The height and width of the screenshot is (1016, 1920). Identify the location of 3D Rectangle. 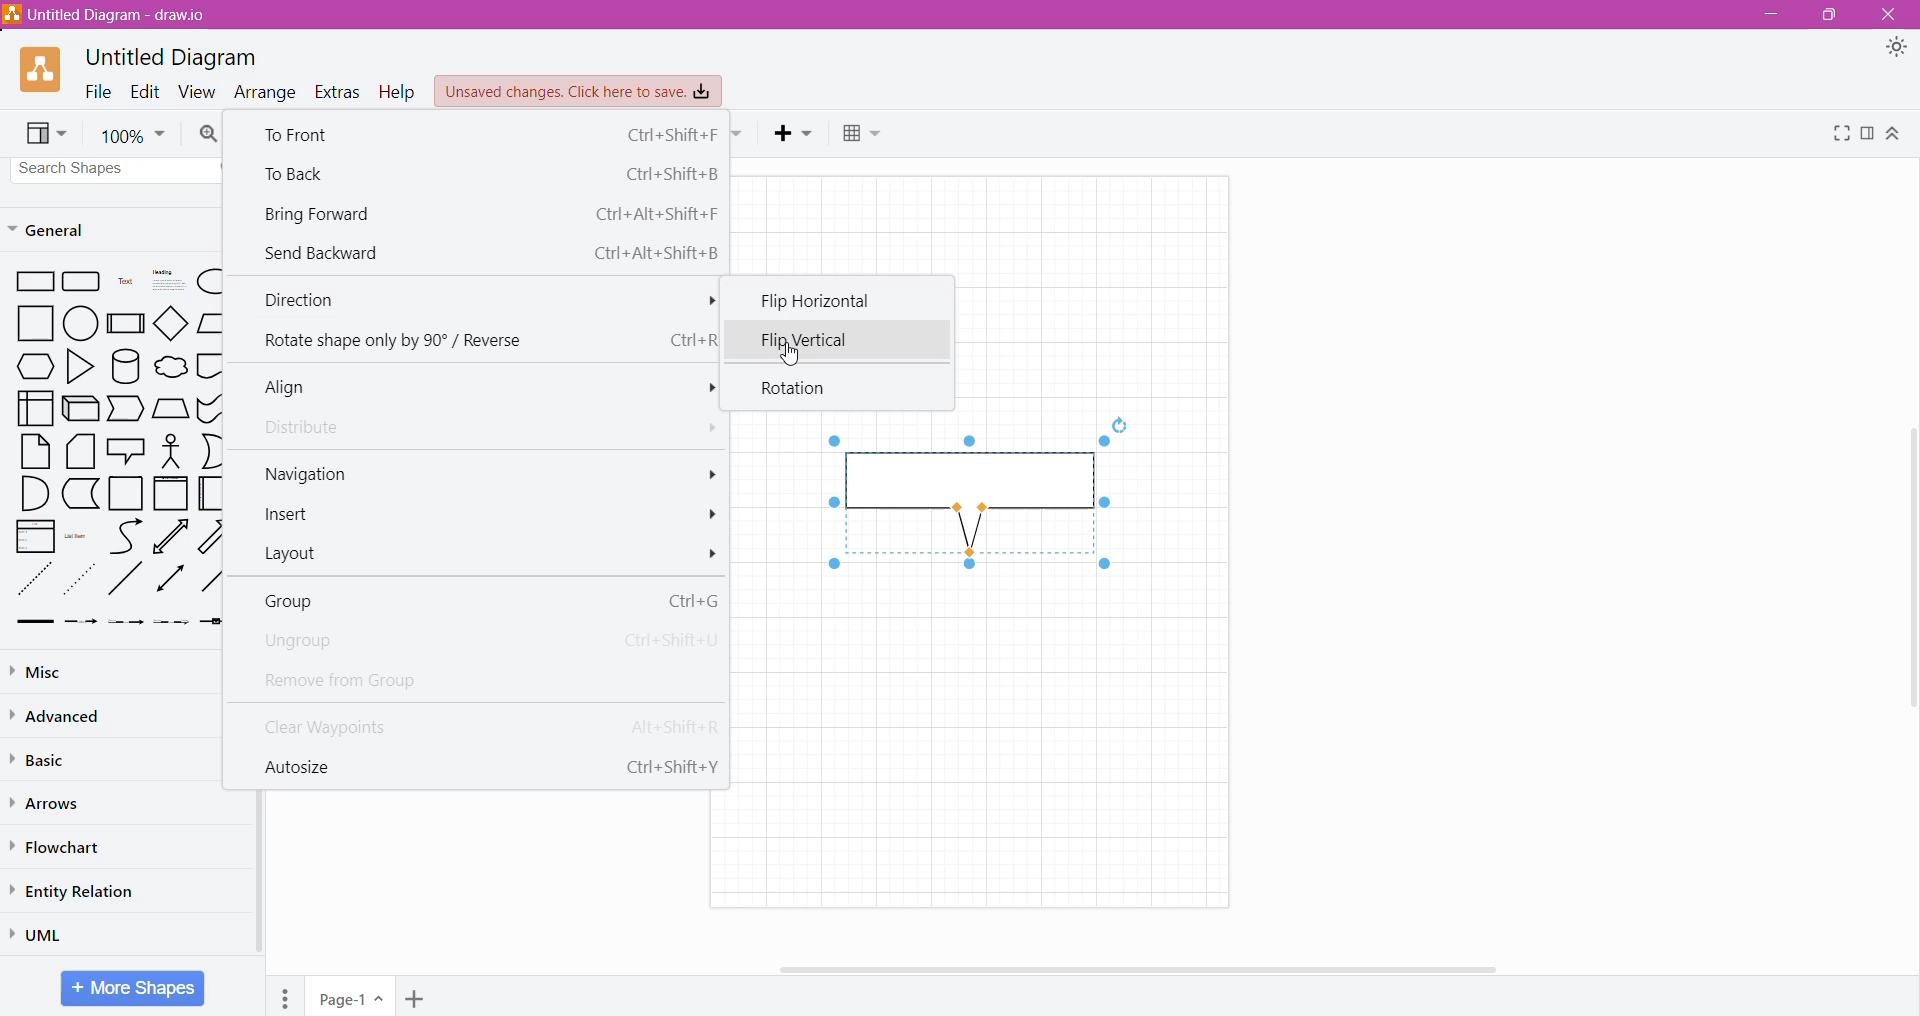
(81, 408).